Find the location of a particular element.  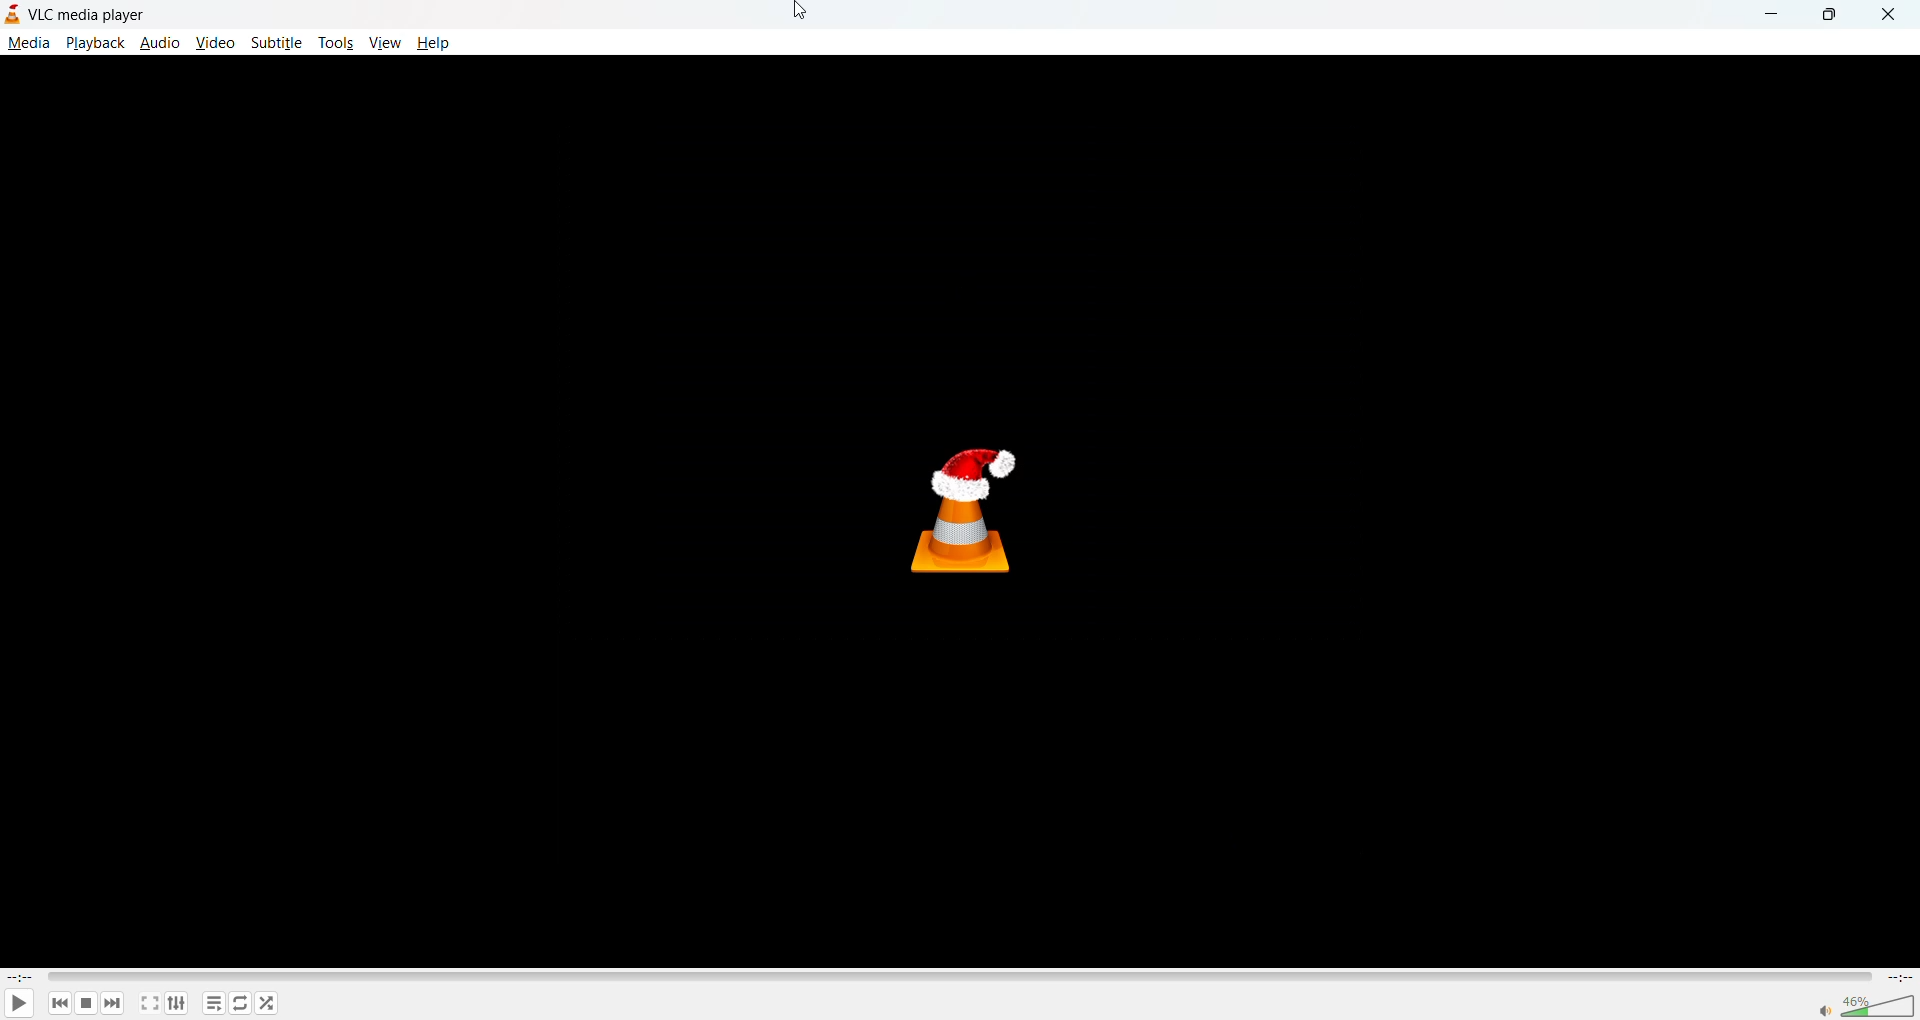

audio is located at coordinates (161, 44).